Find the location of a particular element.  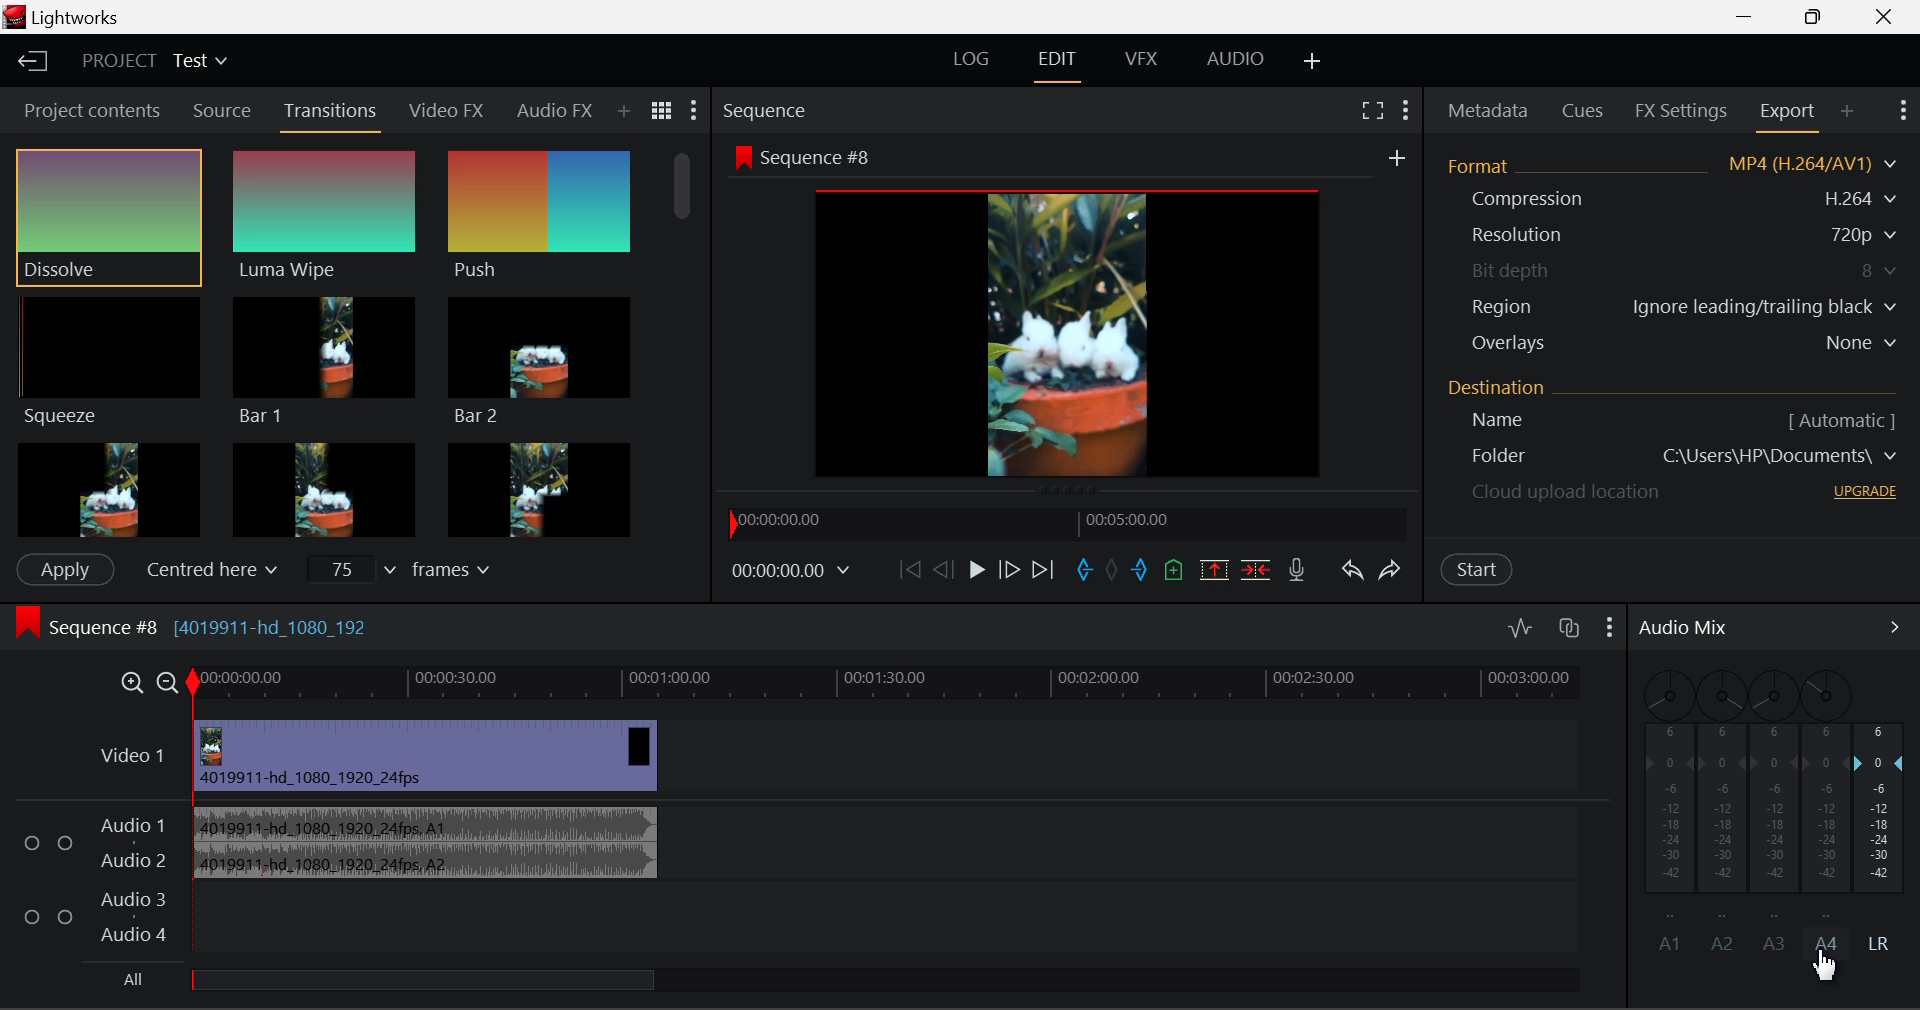

LOG Layout is located at coordinates (972, 58).